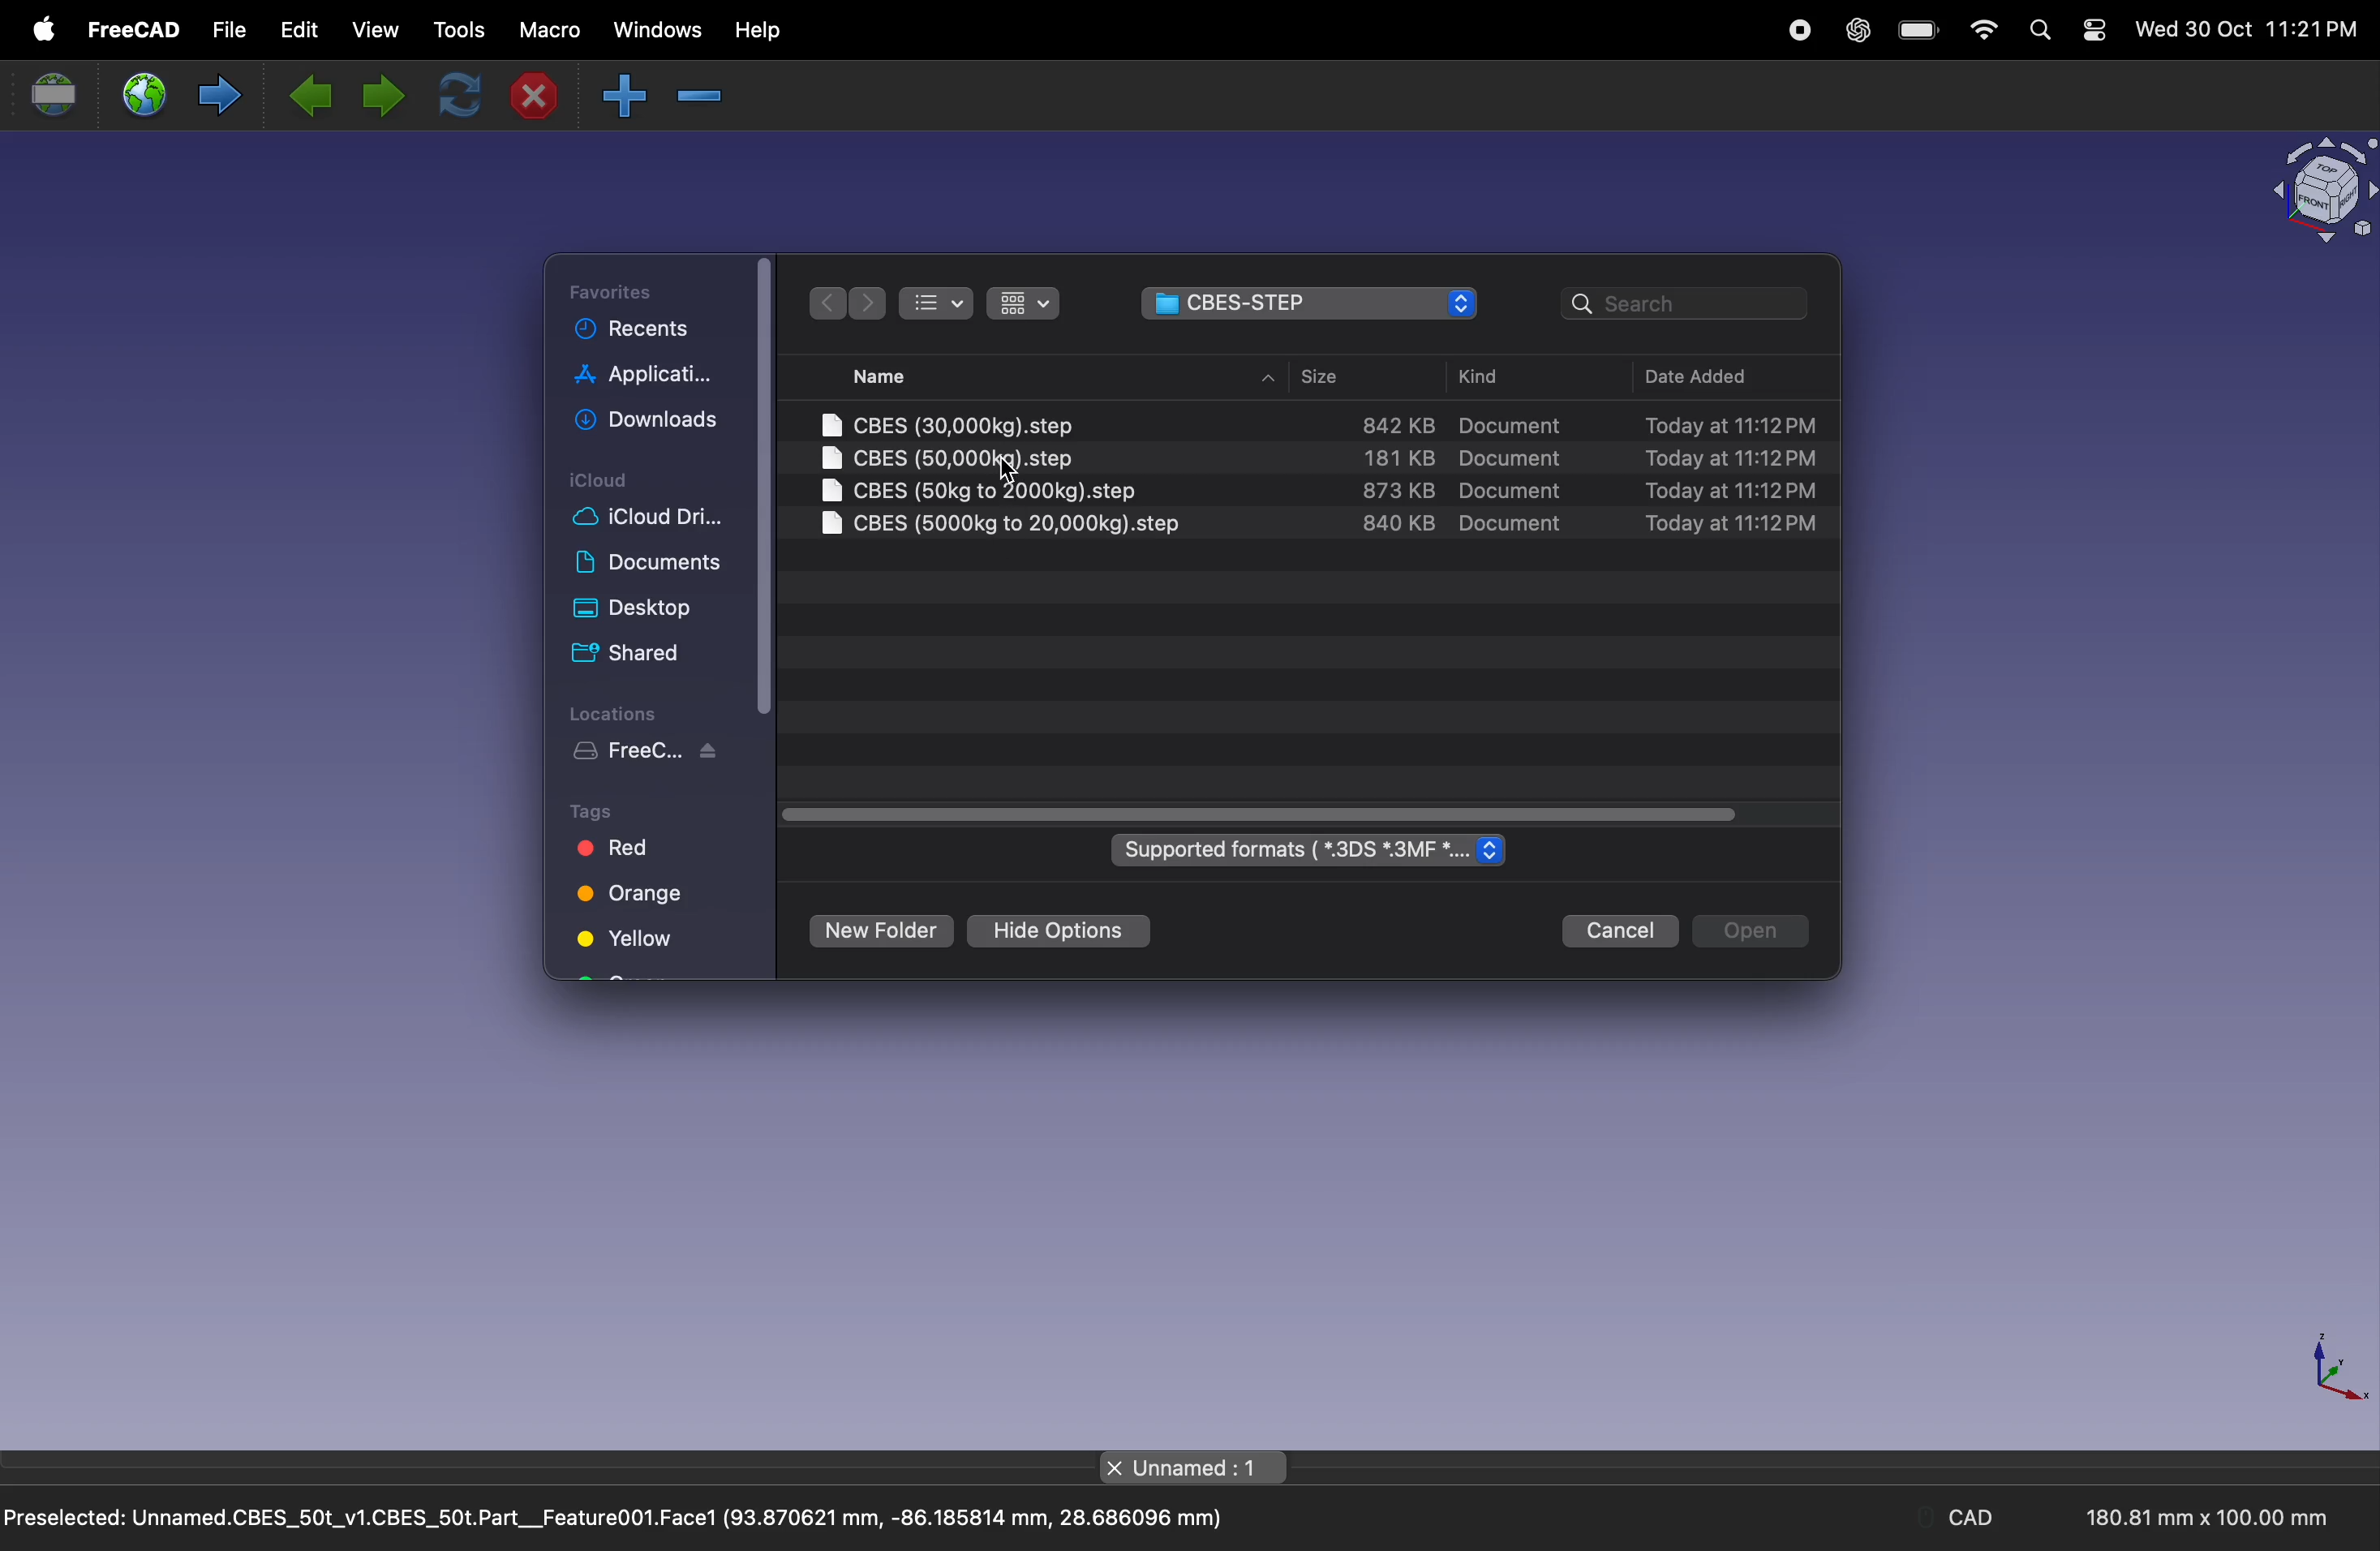  I want to click on cloud drive, so click(652, 520).